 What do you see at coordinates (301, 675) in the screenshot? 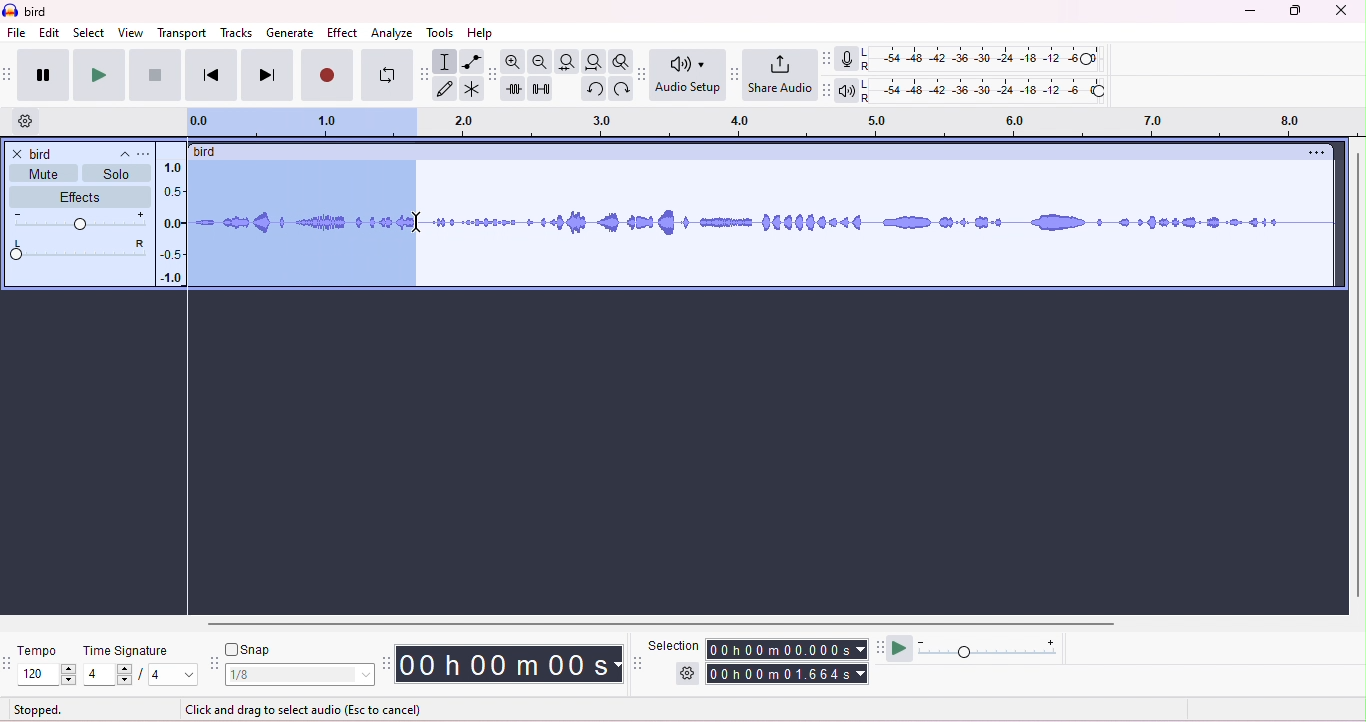
I see `1/8 (select snap)` at bounding box center [301, 675].